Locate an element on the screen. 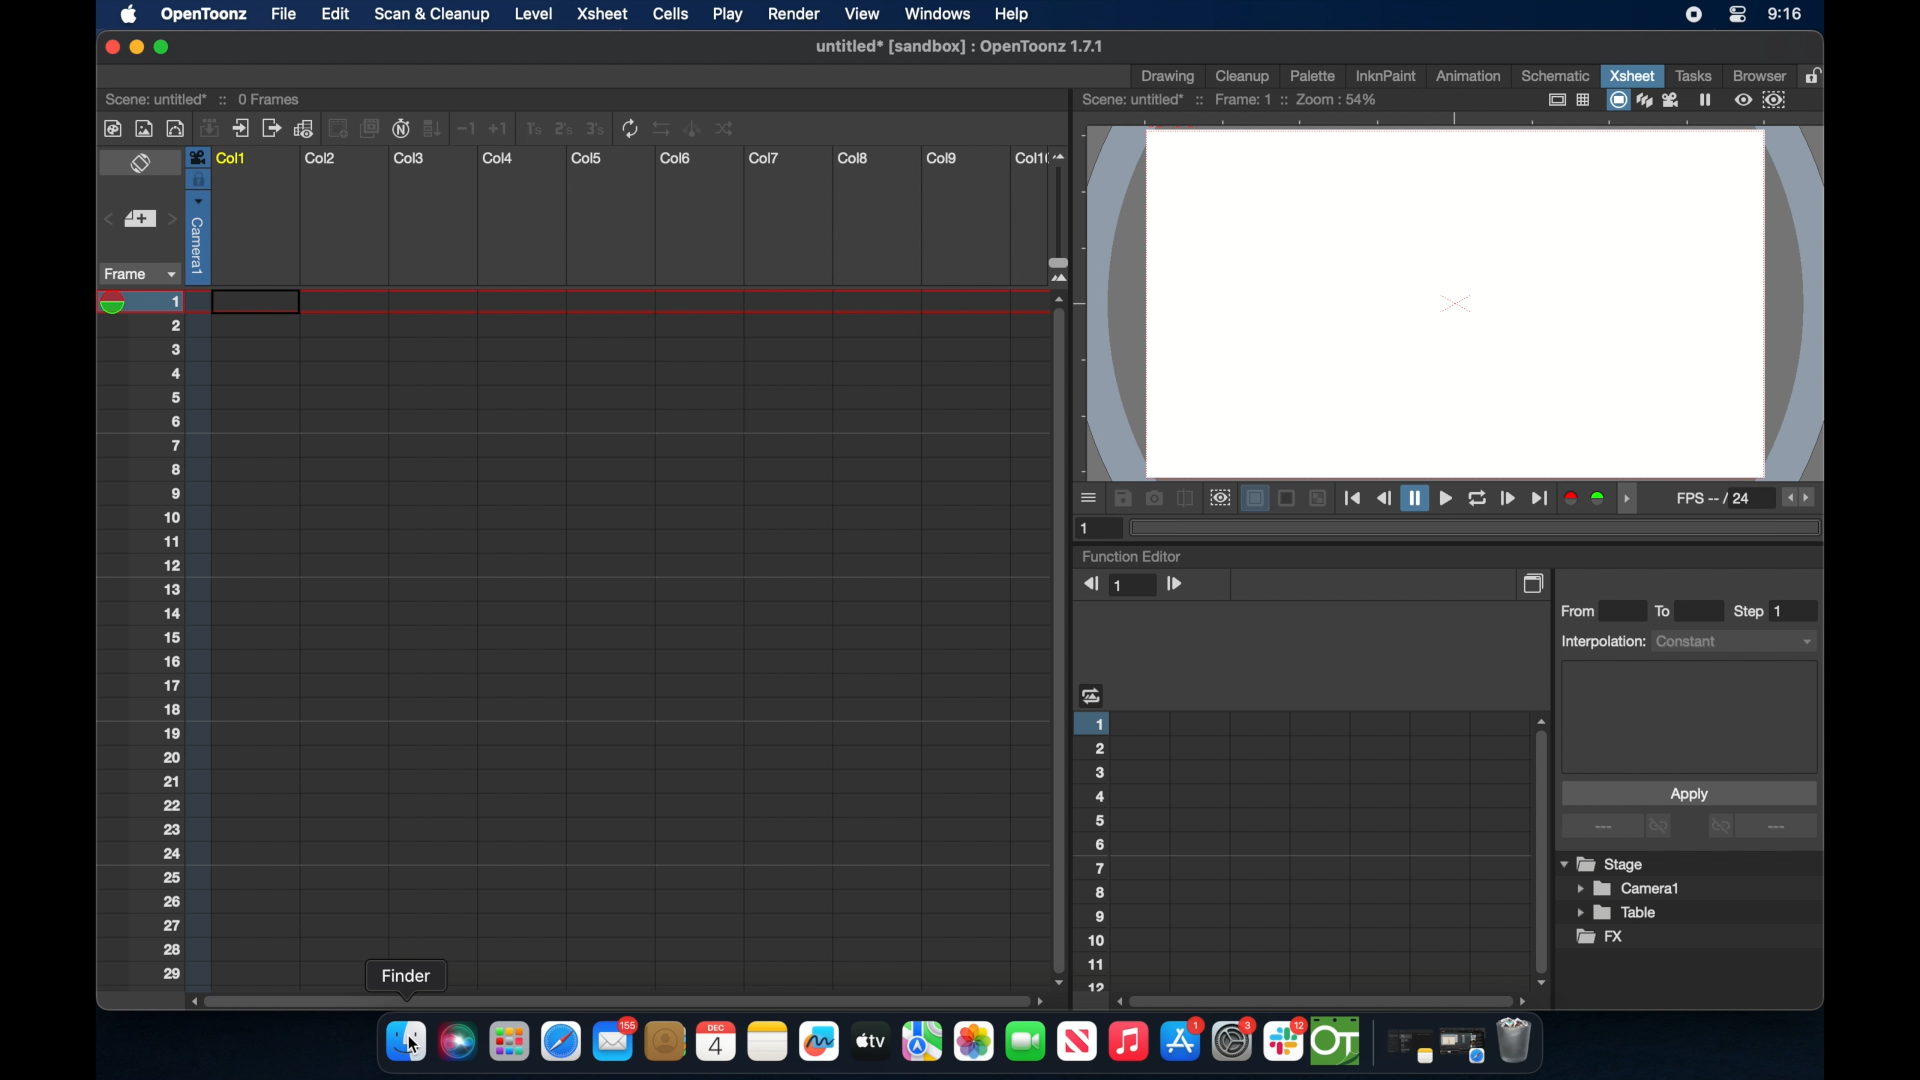 This screenshot has height=1080, width=1920. tooltip is located at coordinates (406, 972).